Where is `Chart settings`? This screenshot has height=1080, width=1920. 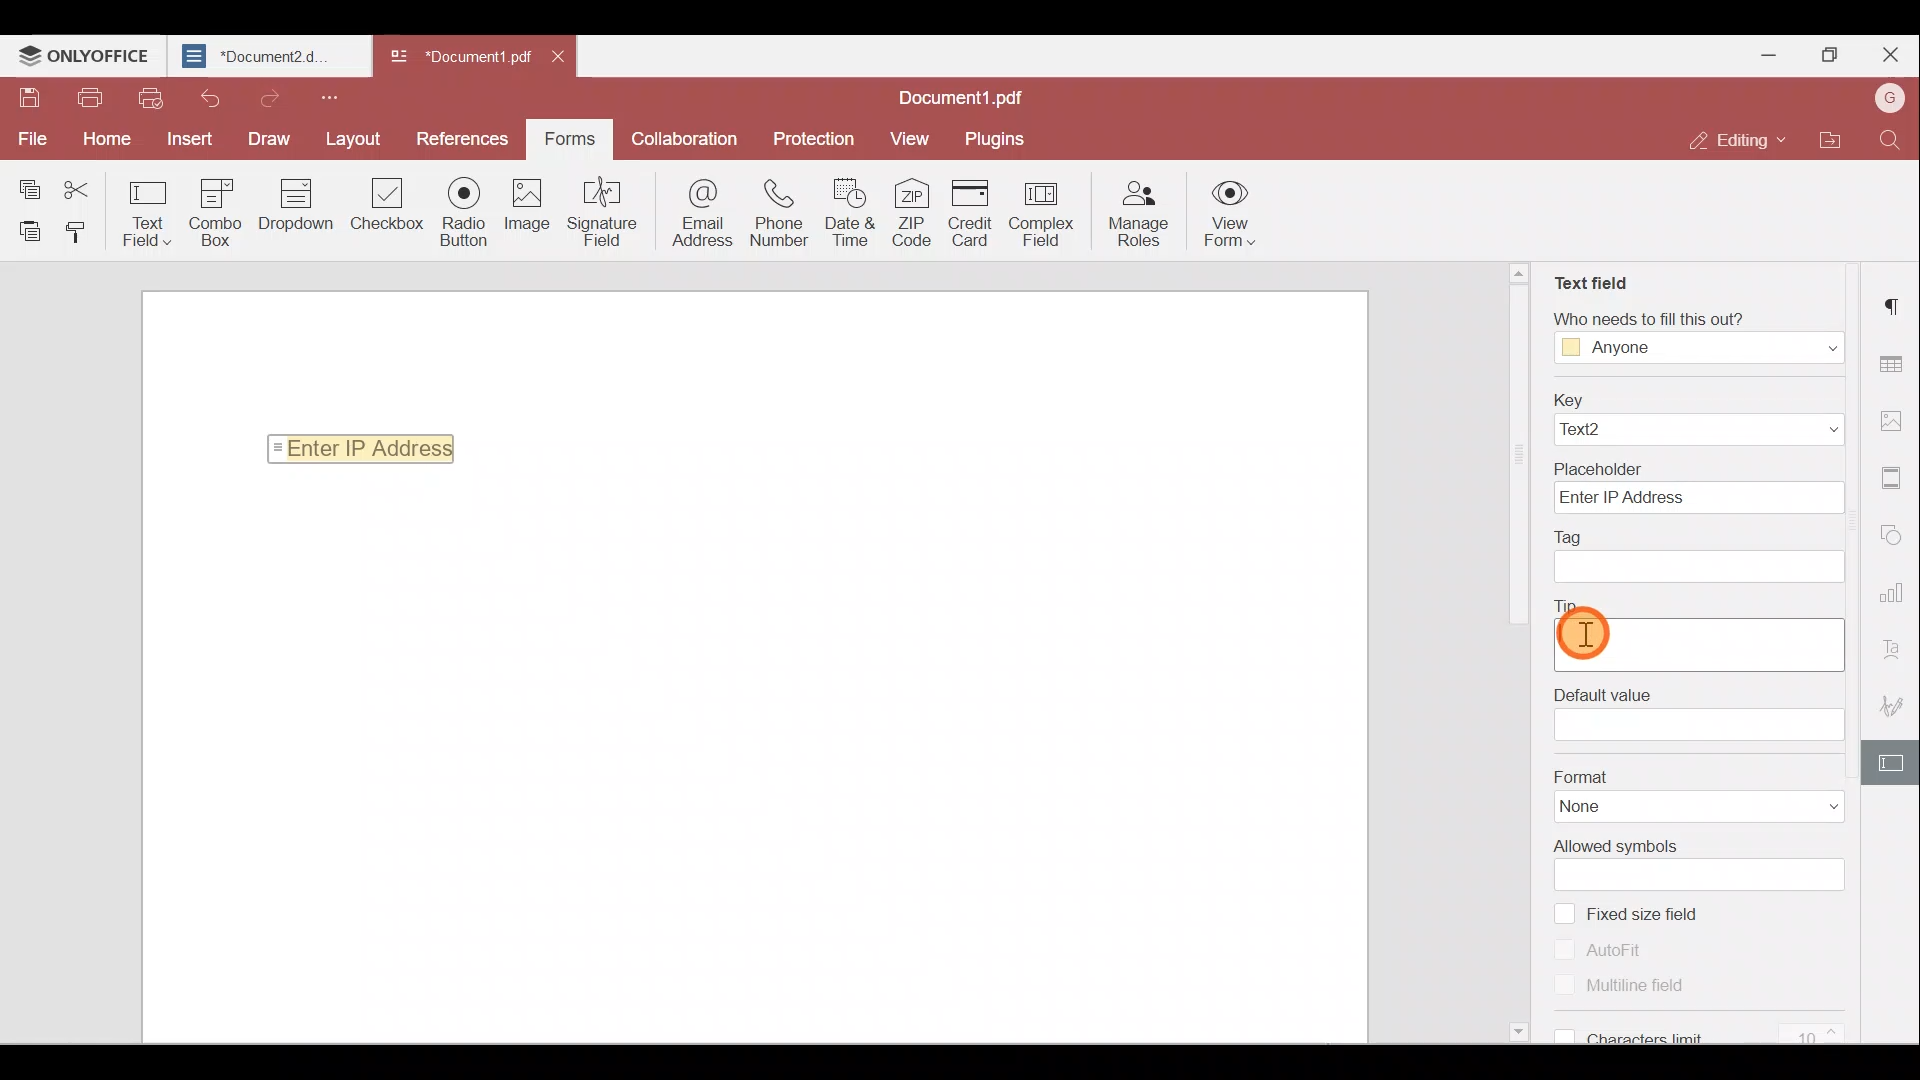 Chart settings is located at coordinates (1895, 591).